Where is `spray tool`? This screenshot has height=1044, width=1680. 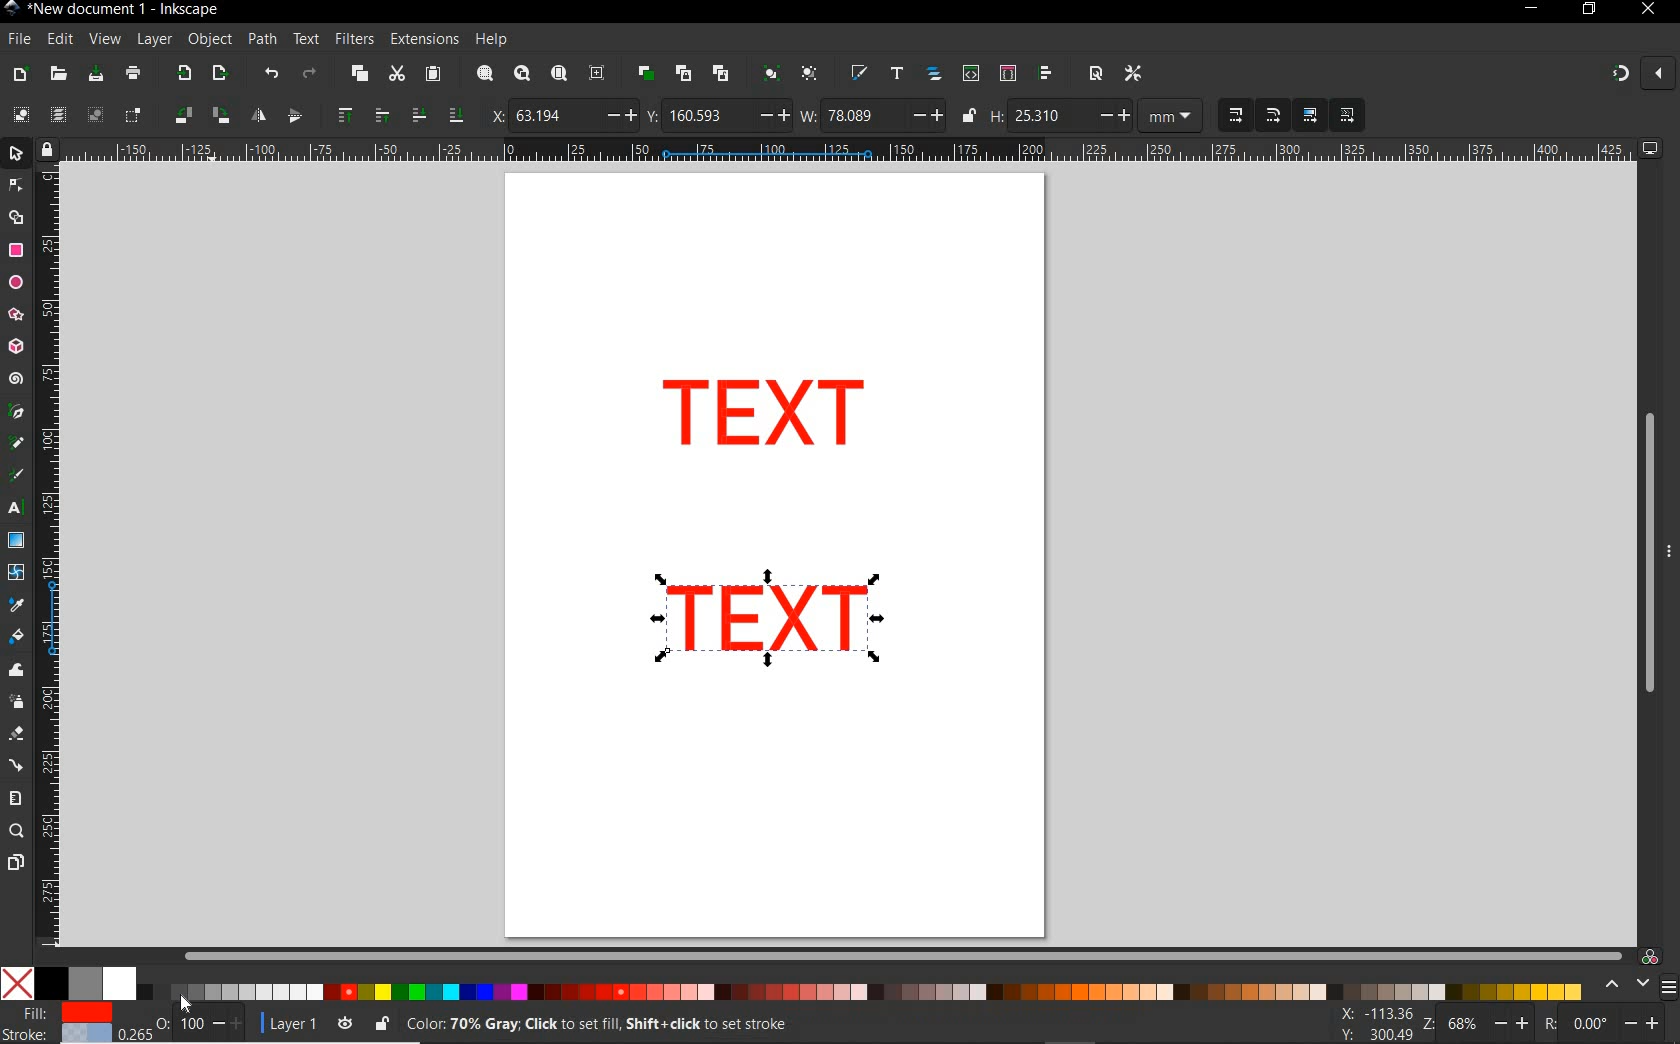
spray tool is located at coordinates (16, 701).